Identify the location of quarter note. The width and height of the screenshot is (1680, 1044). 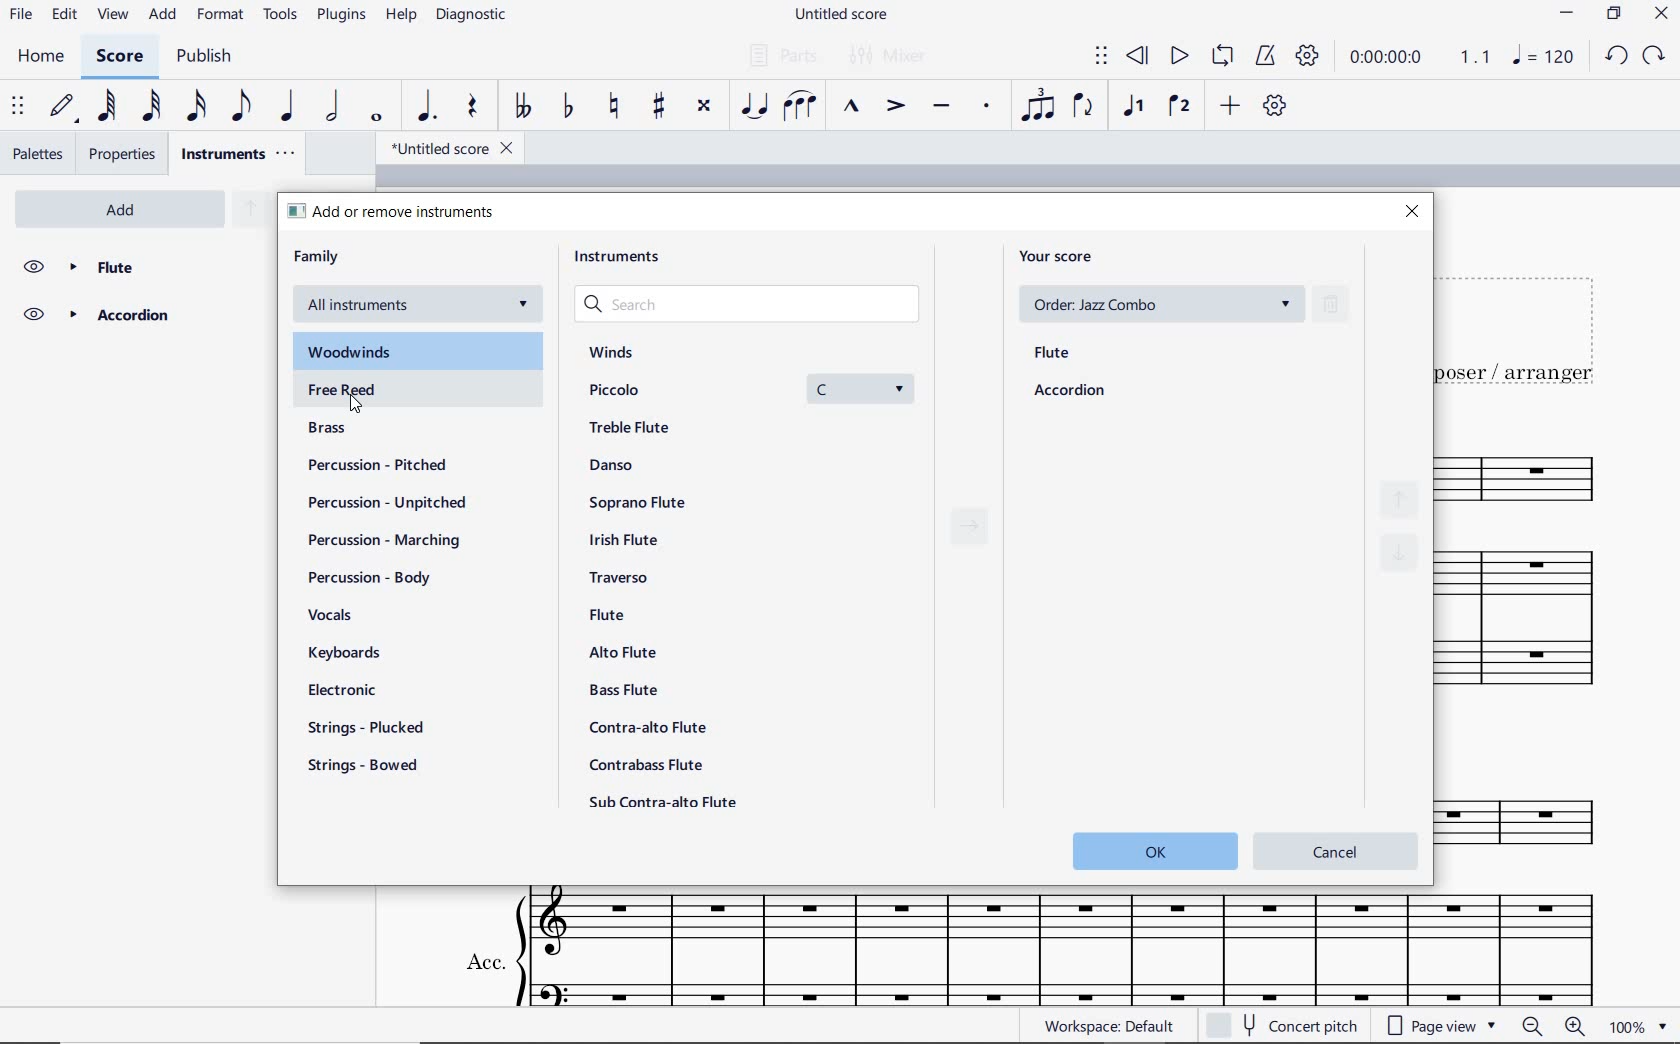
(289, 106).